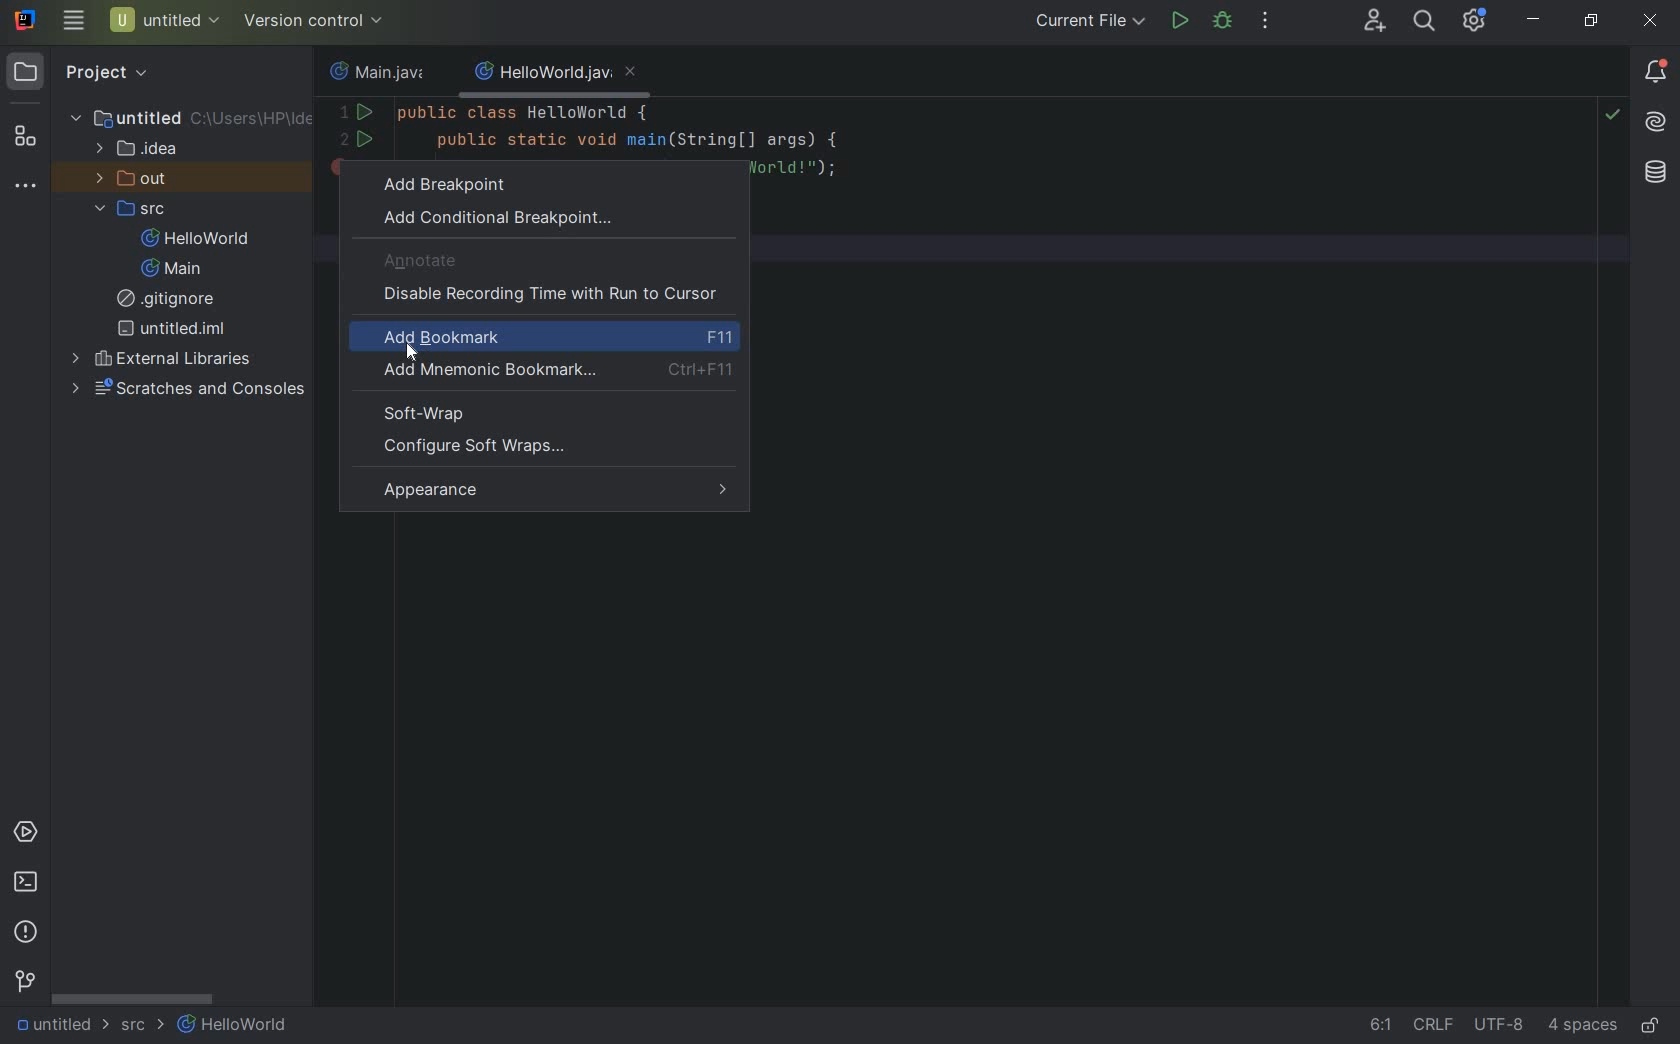 This screenshot has width=1680, height=1044. What do you see at coordinates (423, 262) in the screenshot?
I see `annotate` at bounding box center [423, 262].